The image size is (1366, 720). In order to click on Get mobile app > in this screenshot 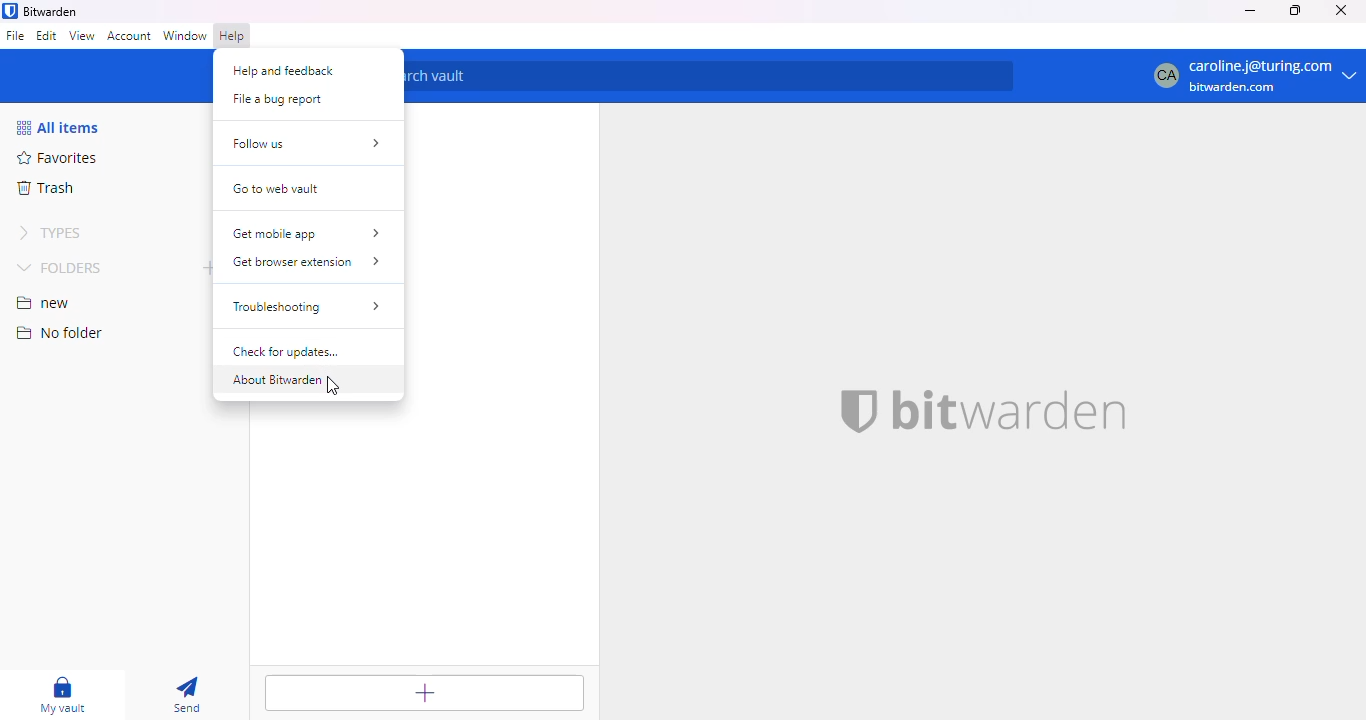, I will do `click(307, 233)`.